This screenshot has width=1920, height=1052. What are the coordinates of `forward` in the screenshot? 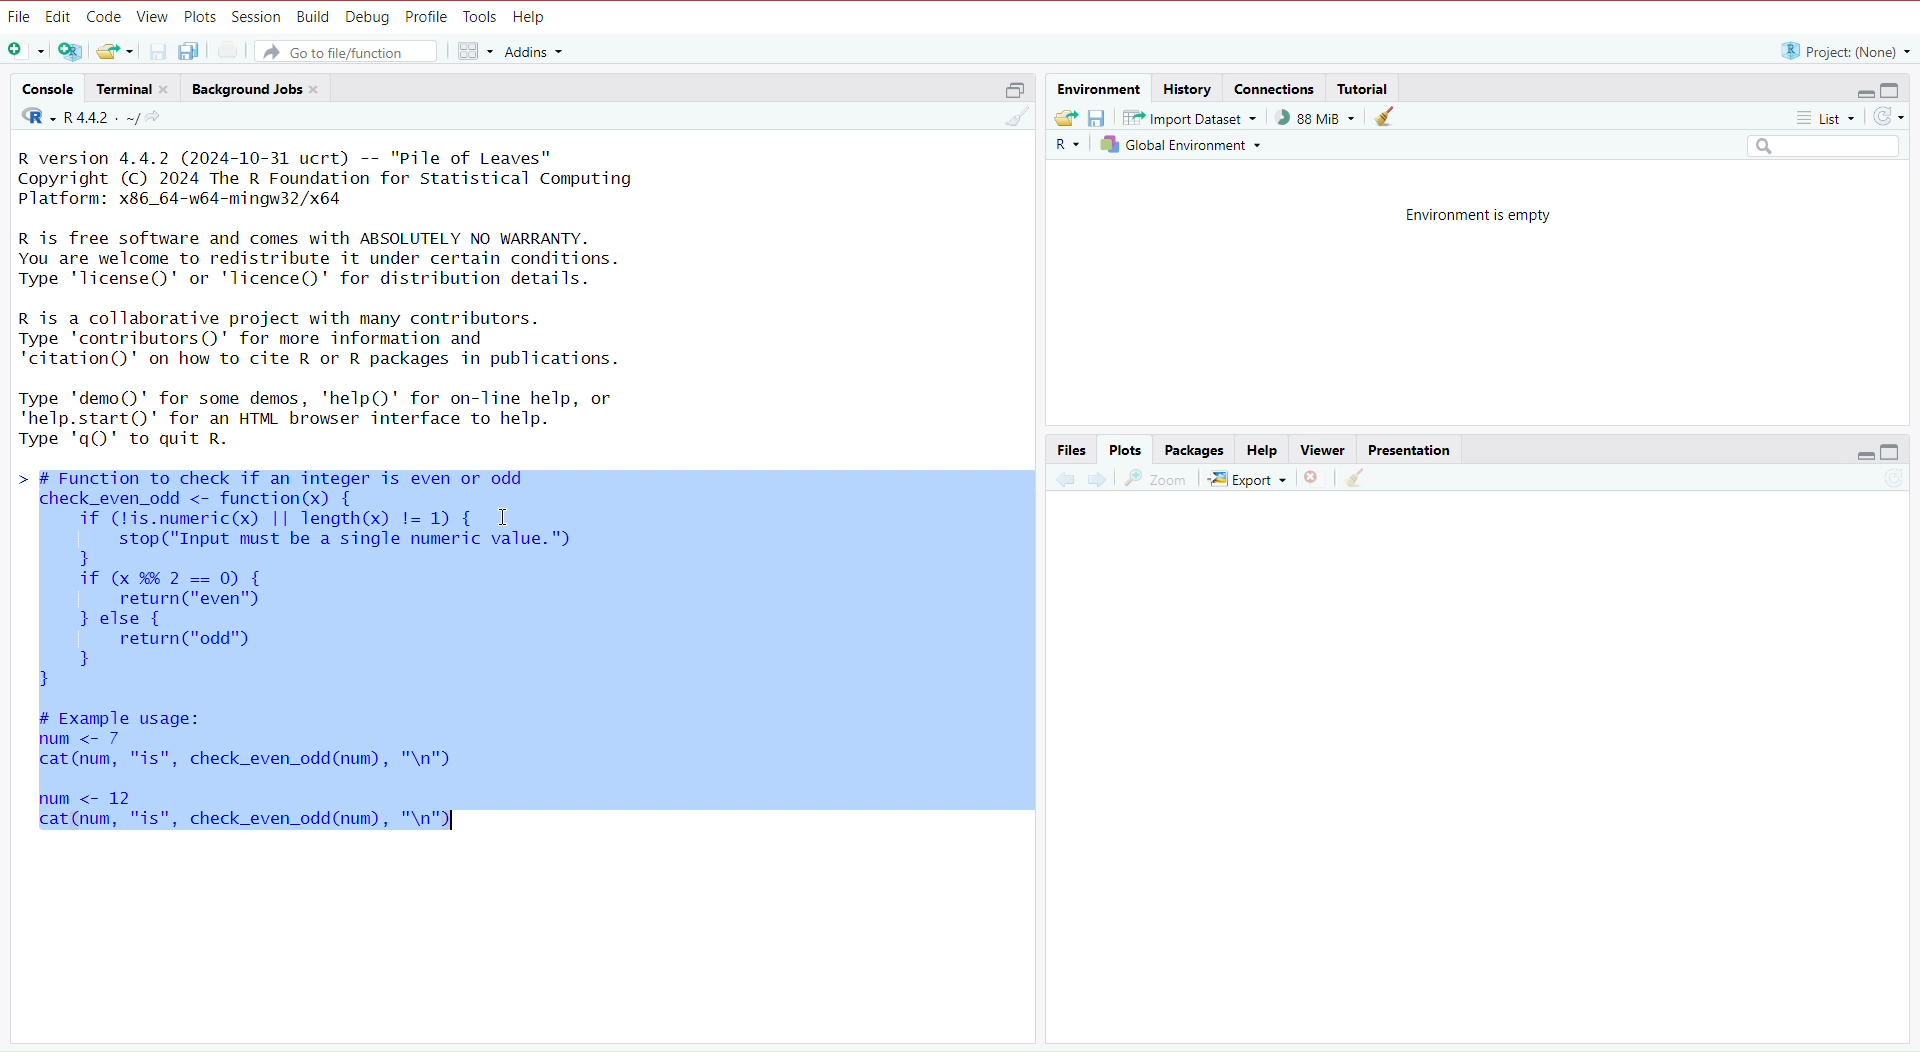 It's located at (1097, 483).